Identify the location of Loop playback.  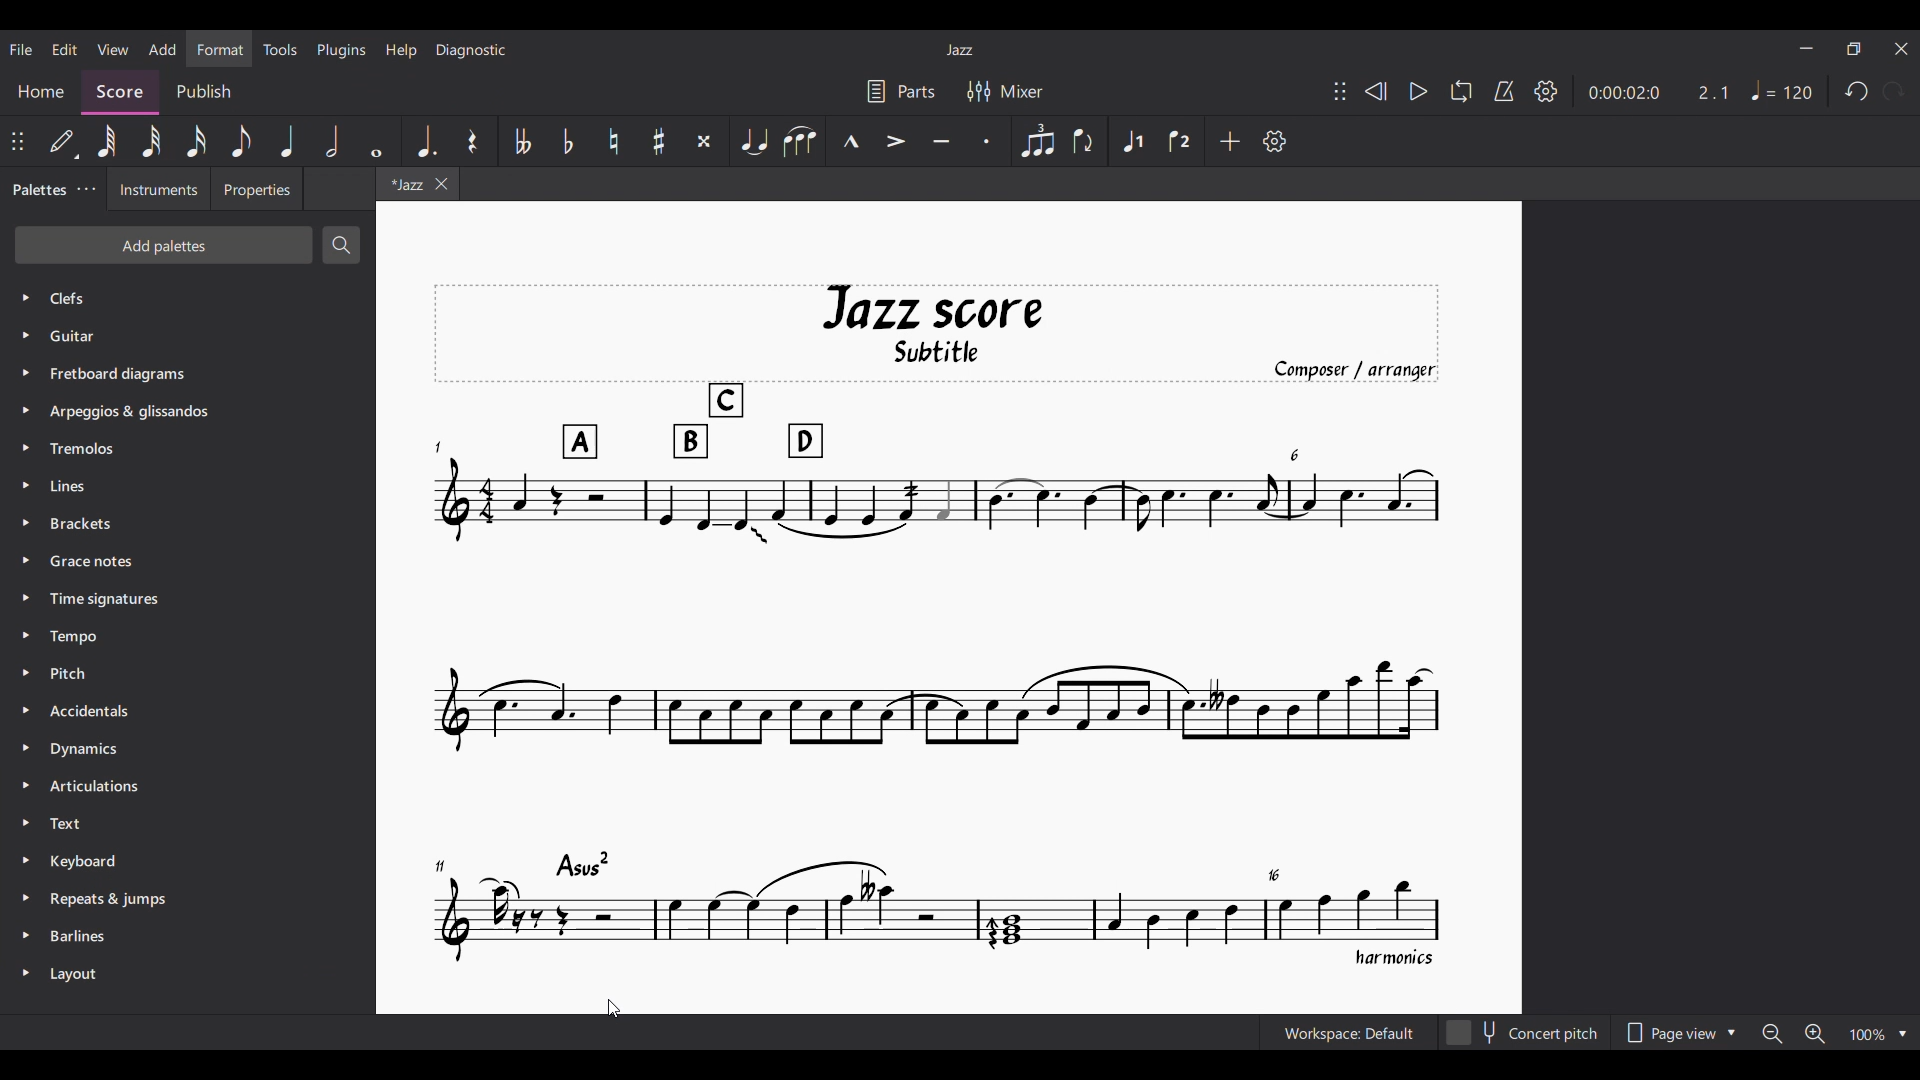
(1460, 90).